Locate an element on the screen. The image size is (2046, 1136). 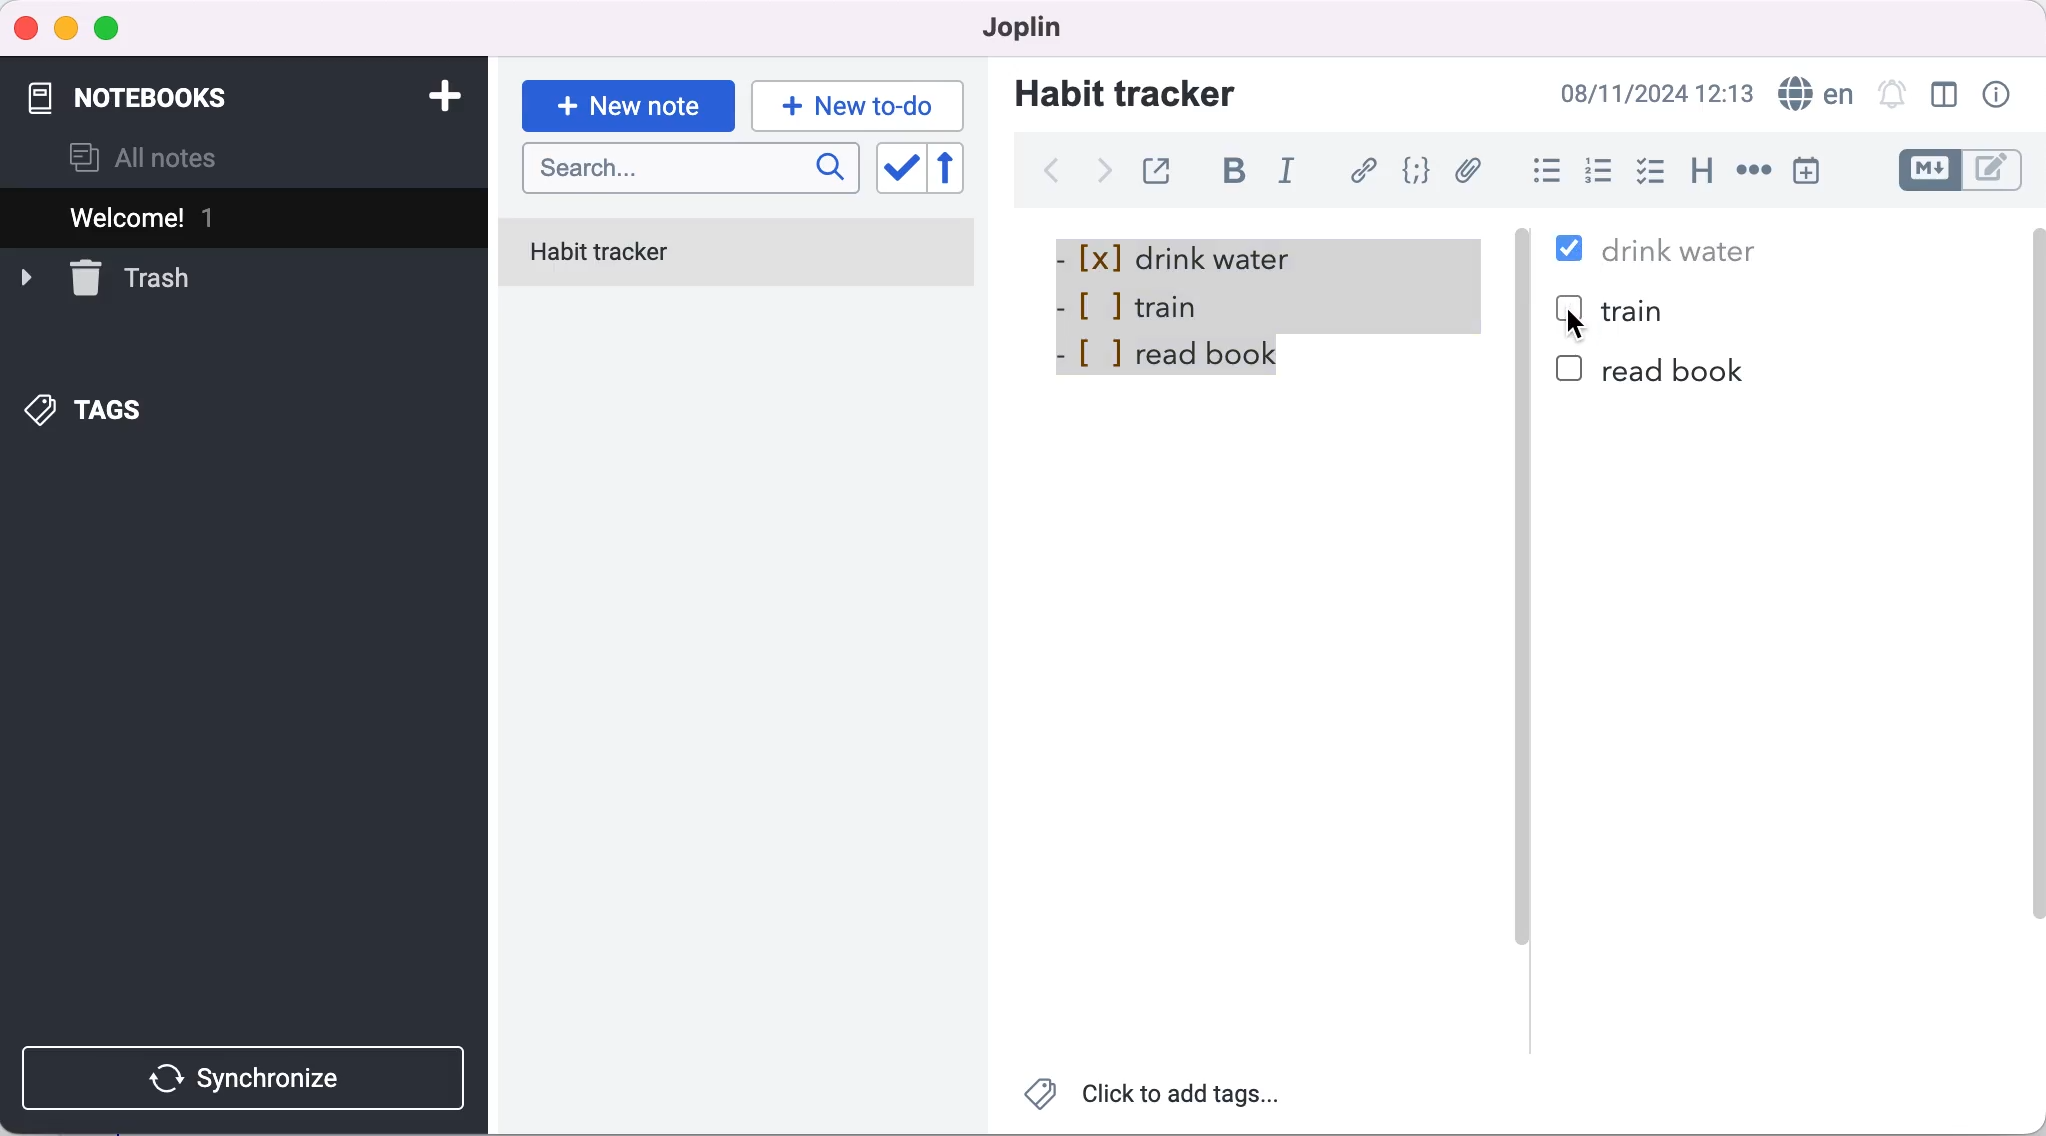
horizontal rule is located at coordinates (1753, 172).